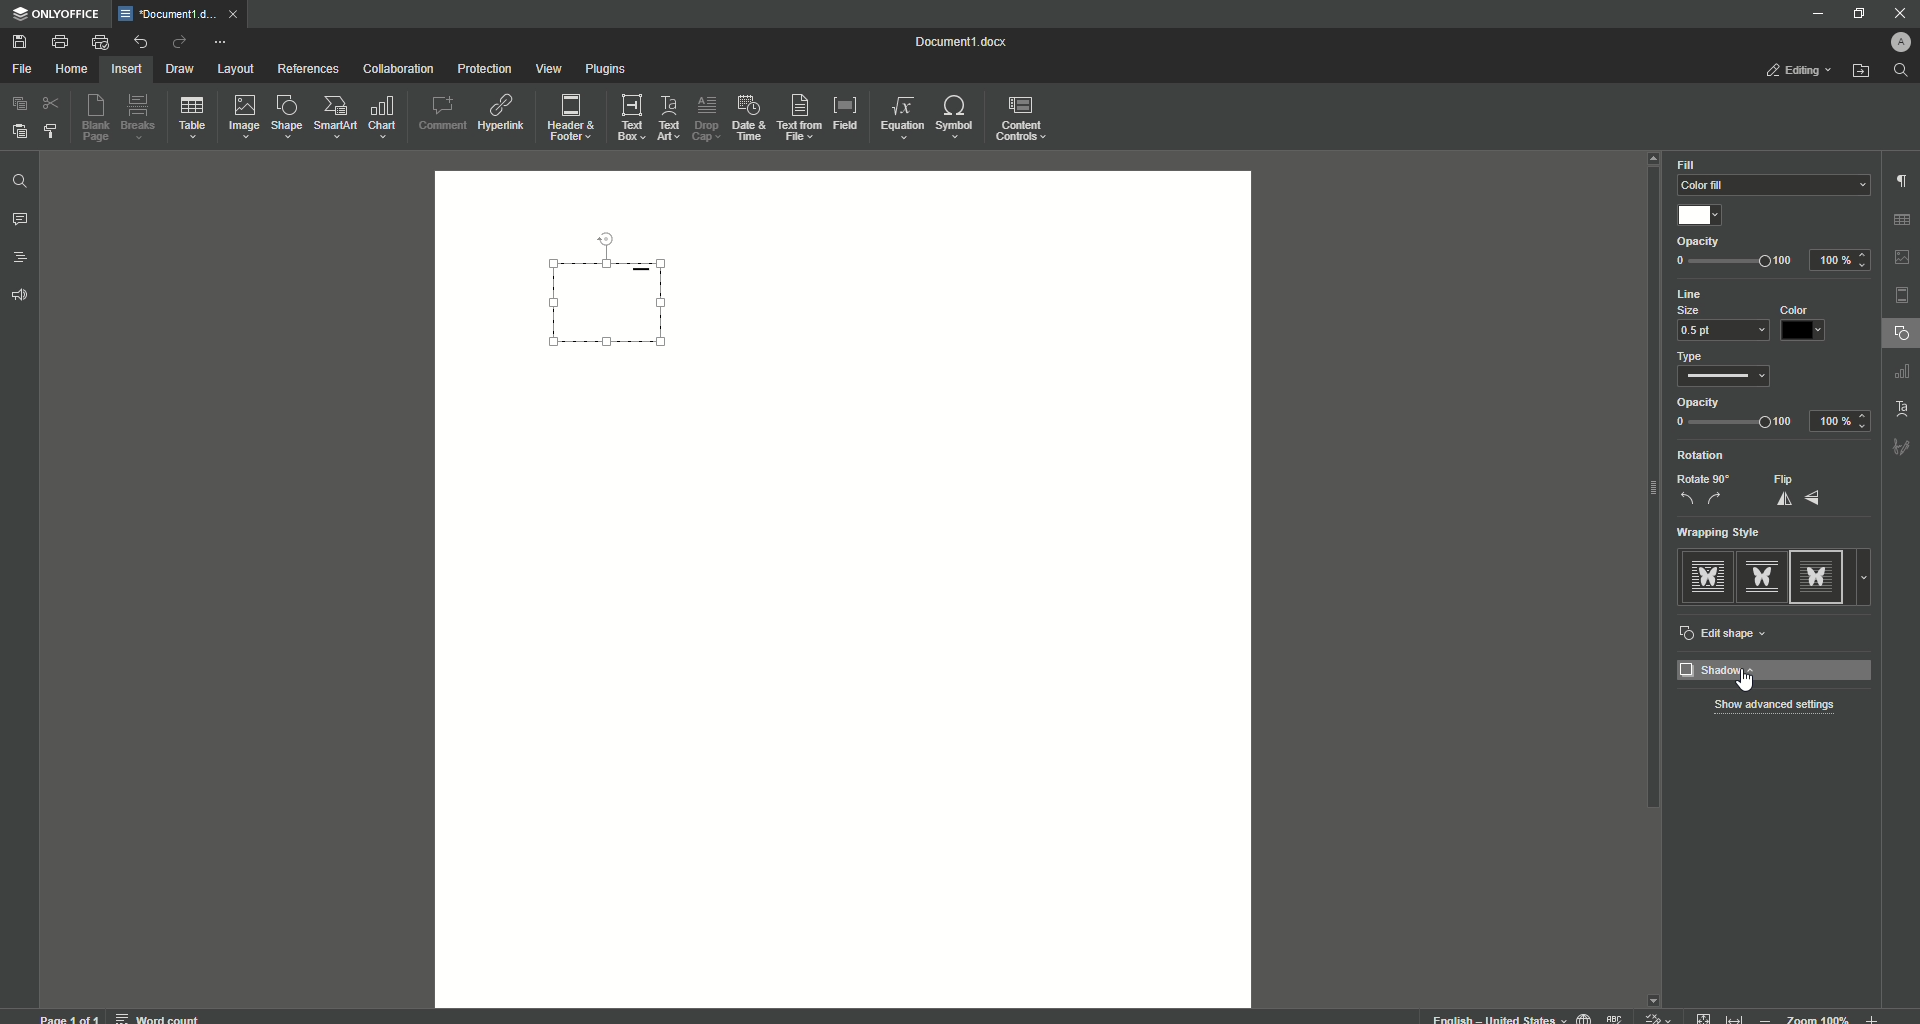 The width and height of the screenshot is (1920, 1024). I want to click on scroll up, so click(1654, 159).